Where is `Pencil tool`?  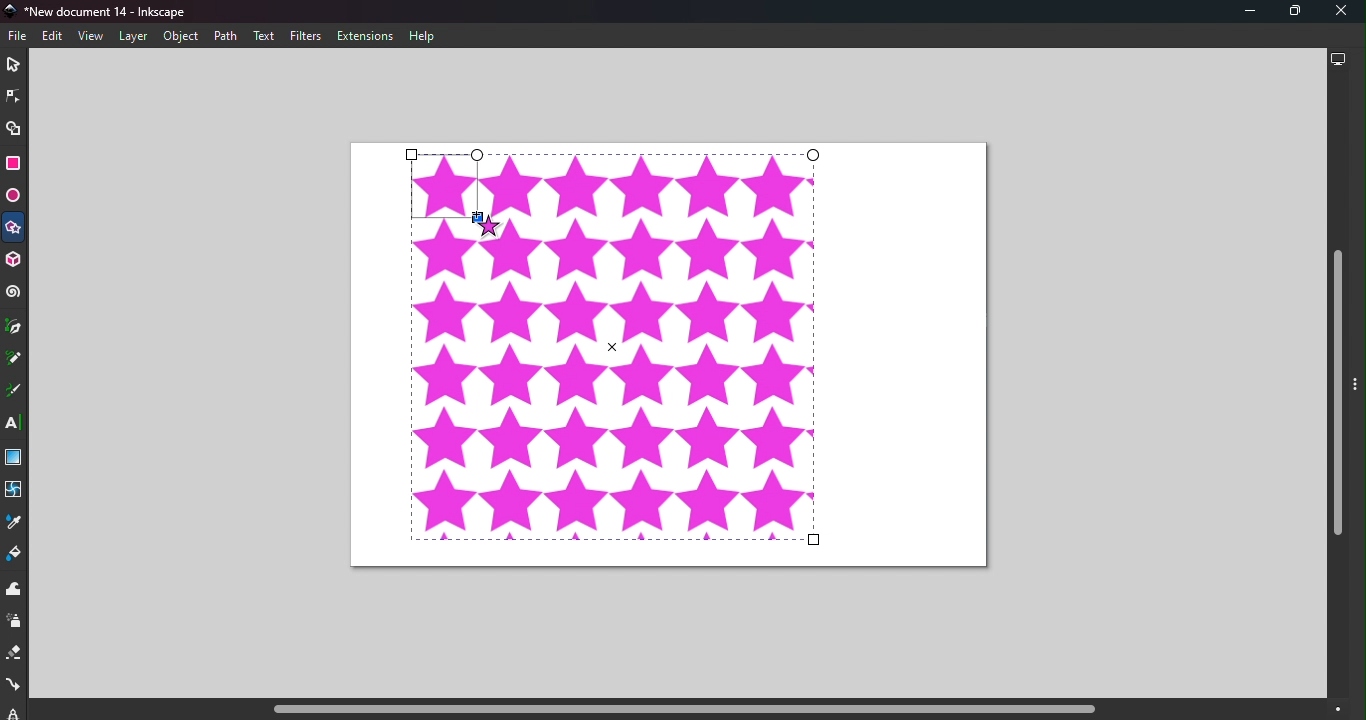
Pencil tool is located at coordinates (14, 360).